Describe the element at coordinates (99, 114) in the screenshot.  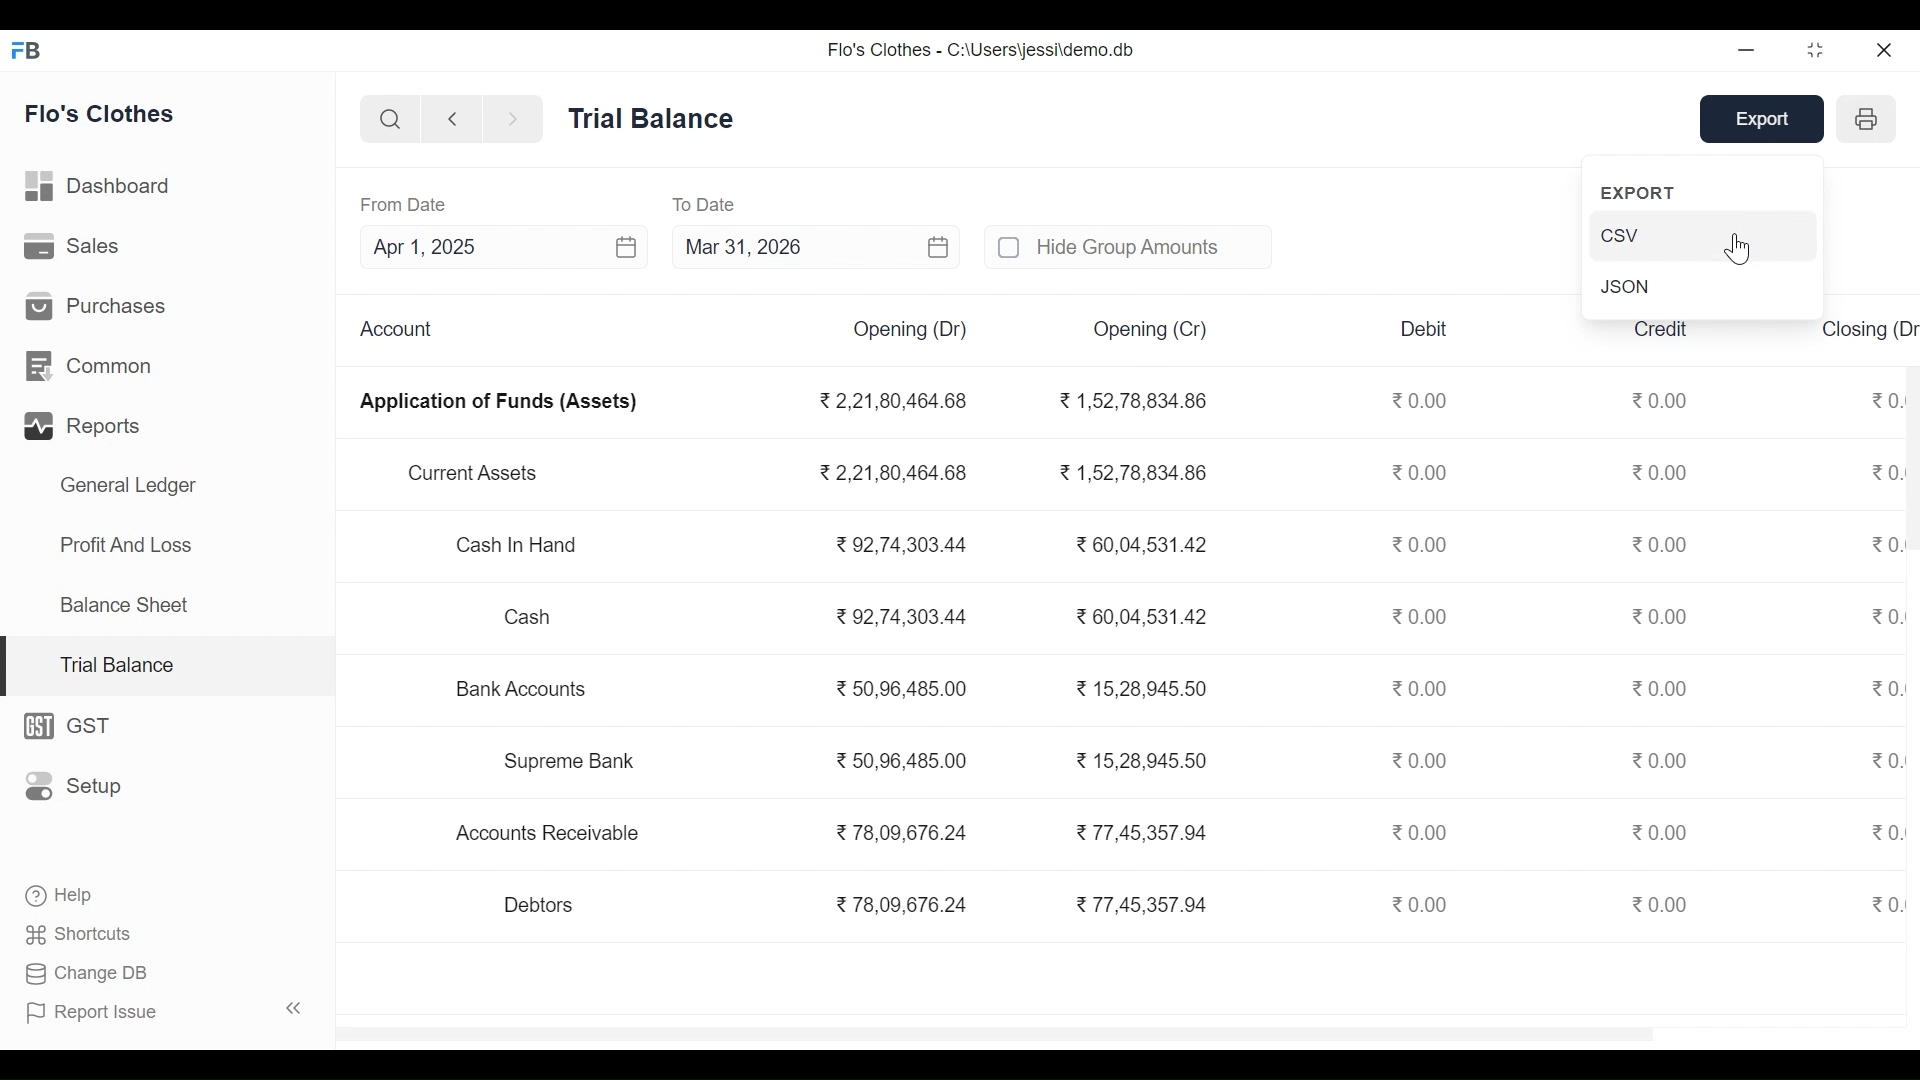
I see `Flo's Clothes` at that location.